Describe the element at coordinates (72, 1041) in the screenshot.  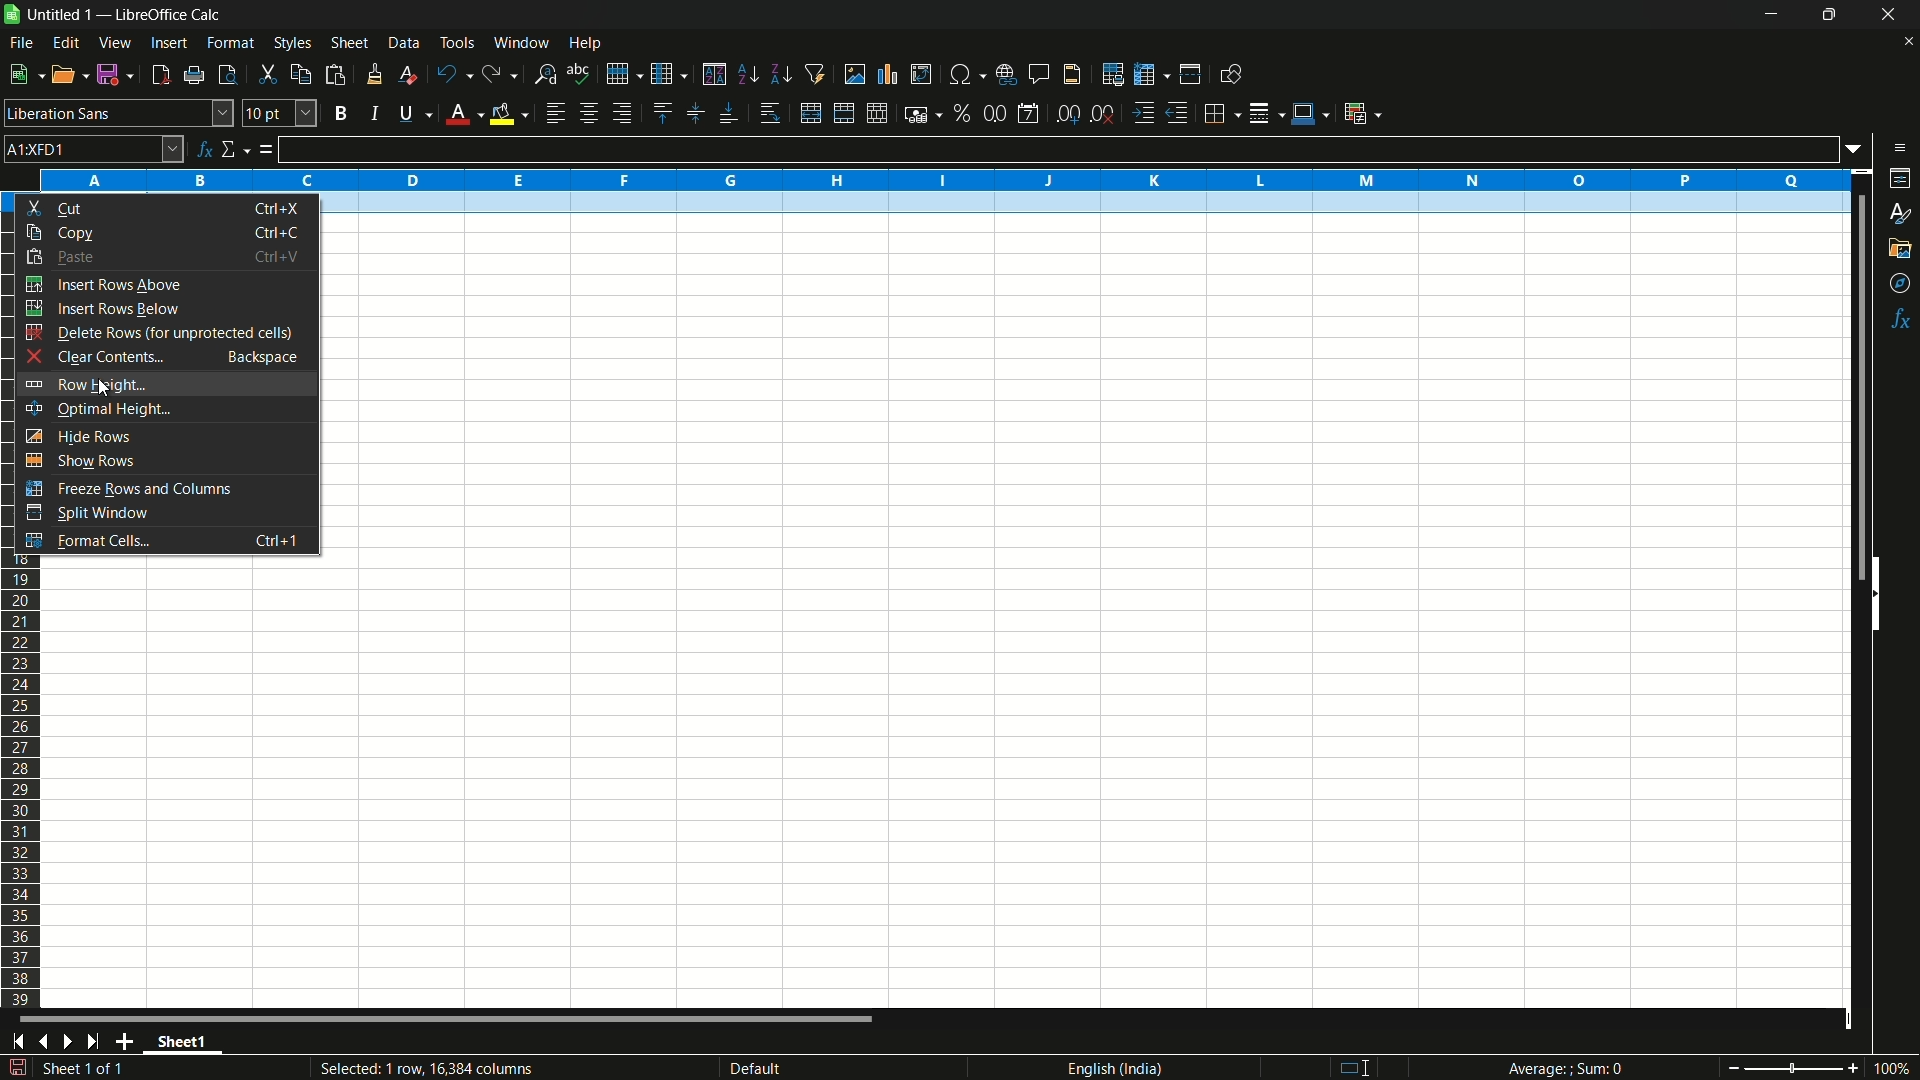
I see `next sheet` at that location.